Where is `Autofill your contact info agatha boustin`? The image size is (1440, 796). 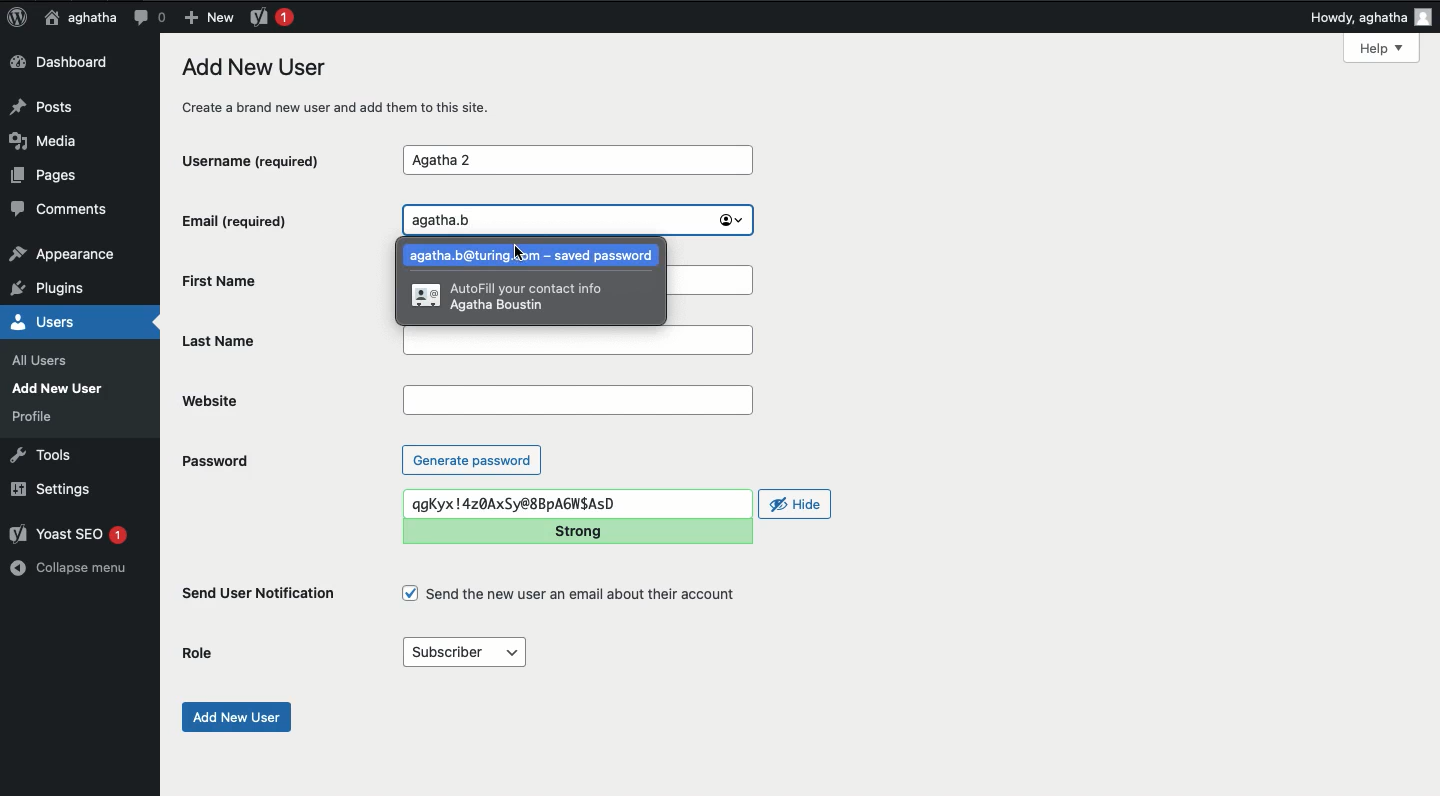 Autofill your contact info agatha boustin is located at coordinates (508, 300).